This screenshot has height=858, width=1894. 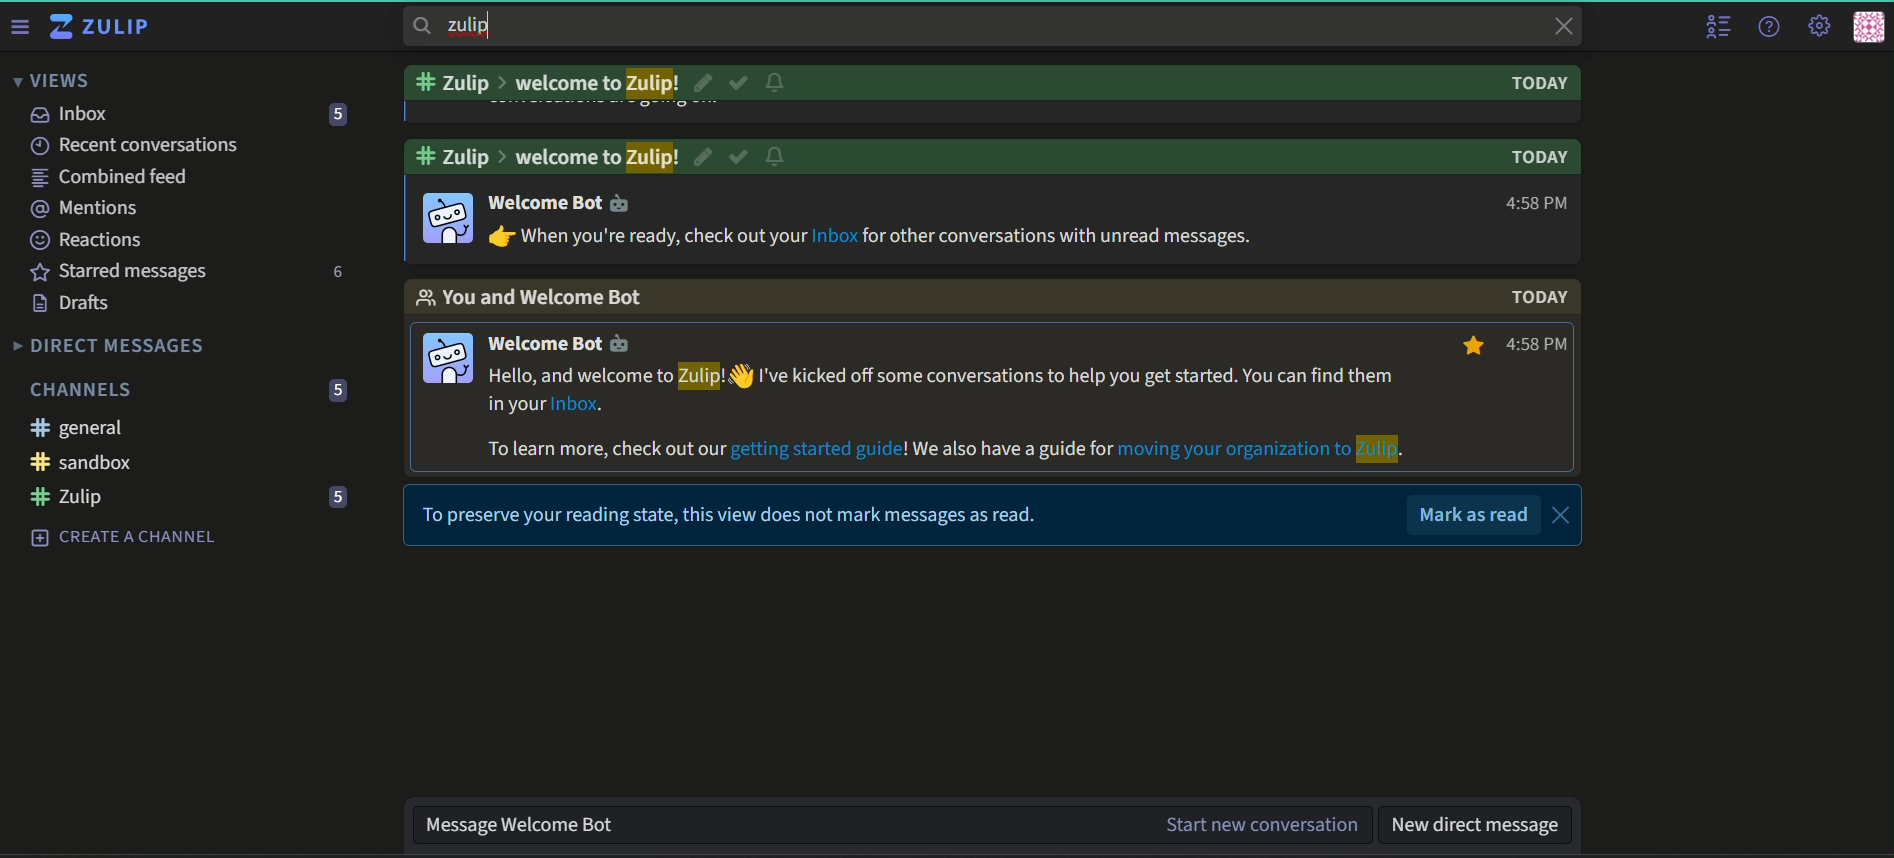 What do you see at coordinates (1561, 26) in the screenshot?
I see `close` at bounding box center [1561, 26].